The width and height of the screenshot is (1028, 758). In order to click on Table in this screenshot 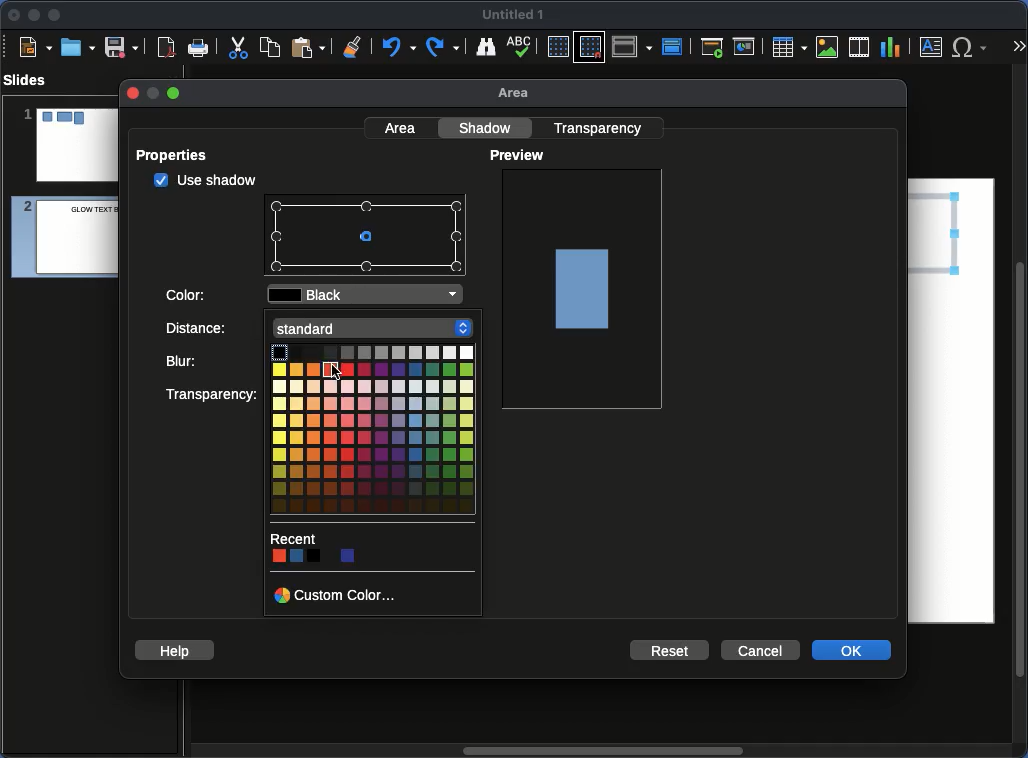, I will do `click(788, 46)`.